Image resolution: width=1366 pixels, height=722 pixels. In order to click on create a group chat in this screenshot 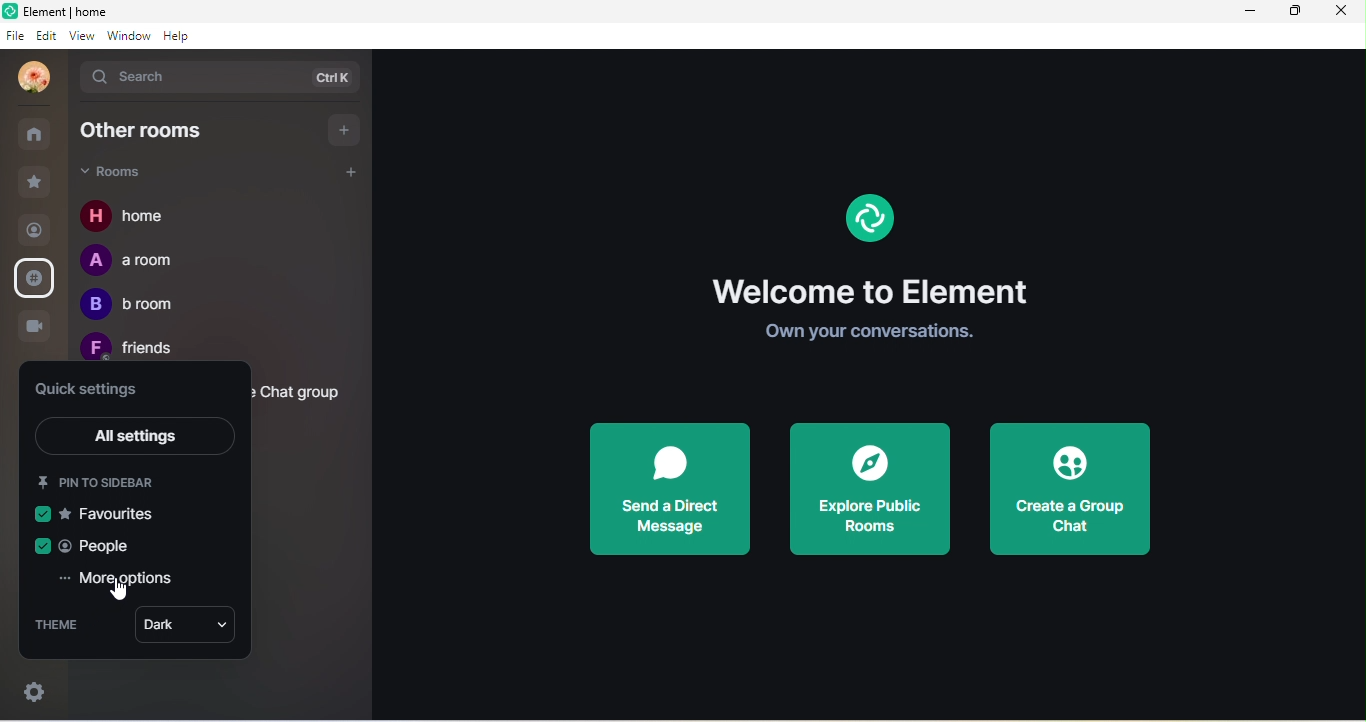, I will do `click(1073, 490)`.